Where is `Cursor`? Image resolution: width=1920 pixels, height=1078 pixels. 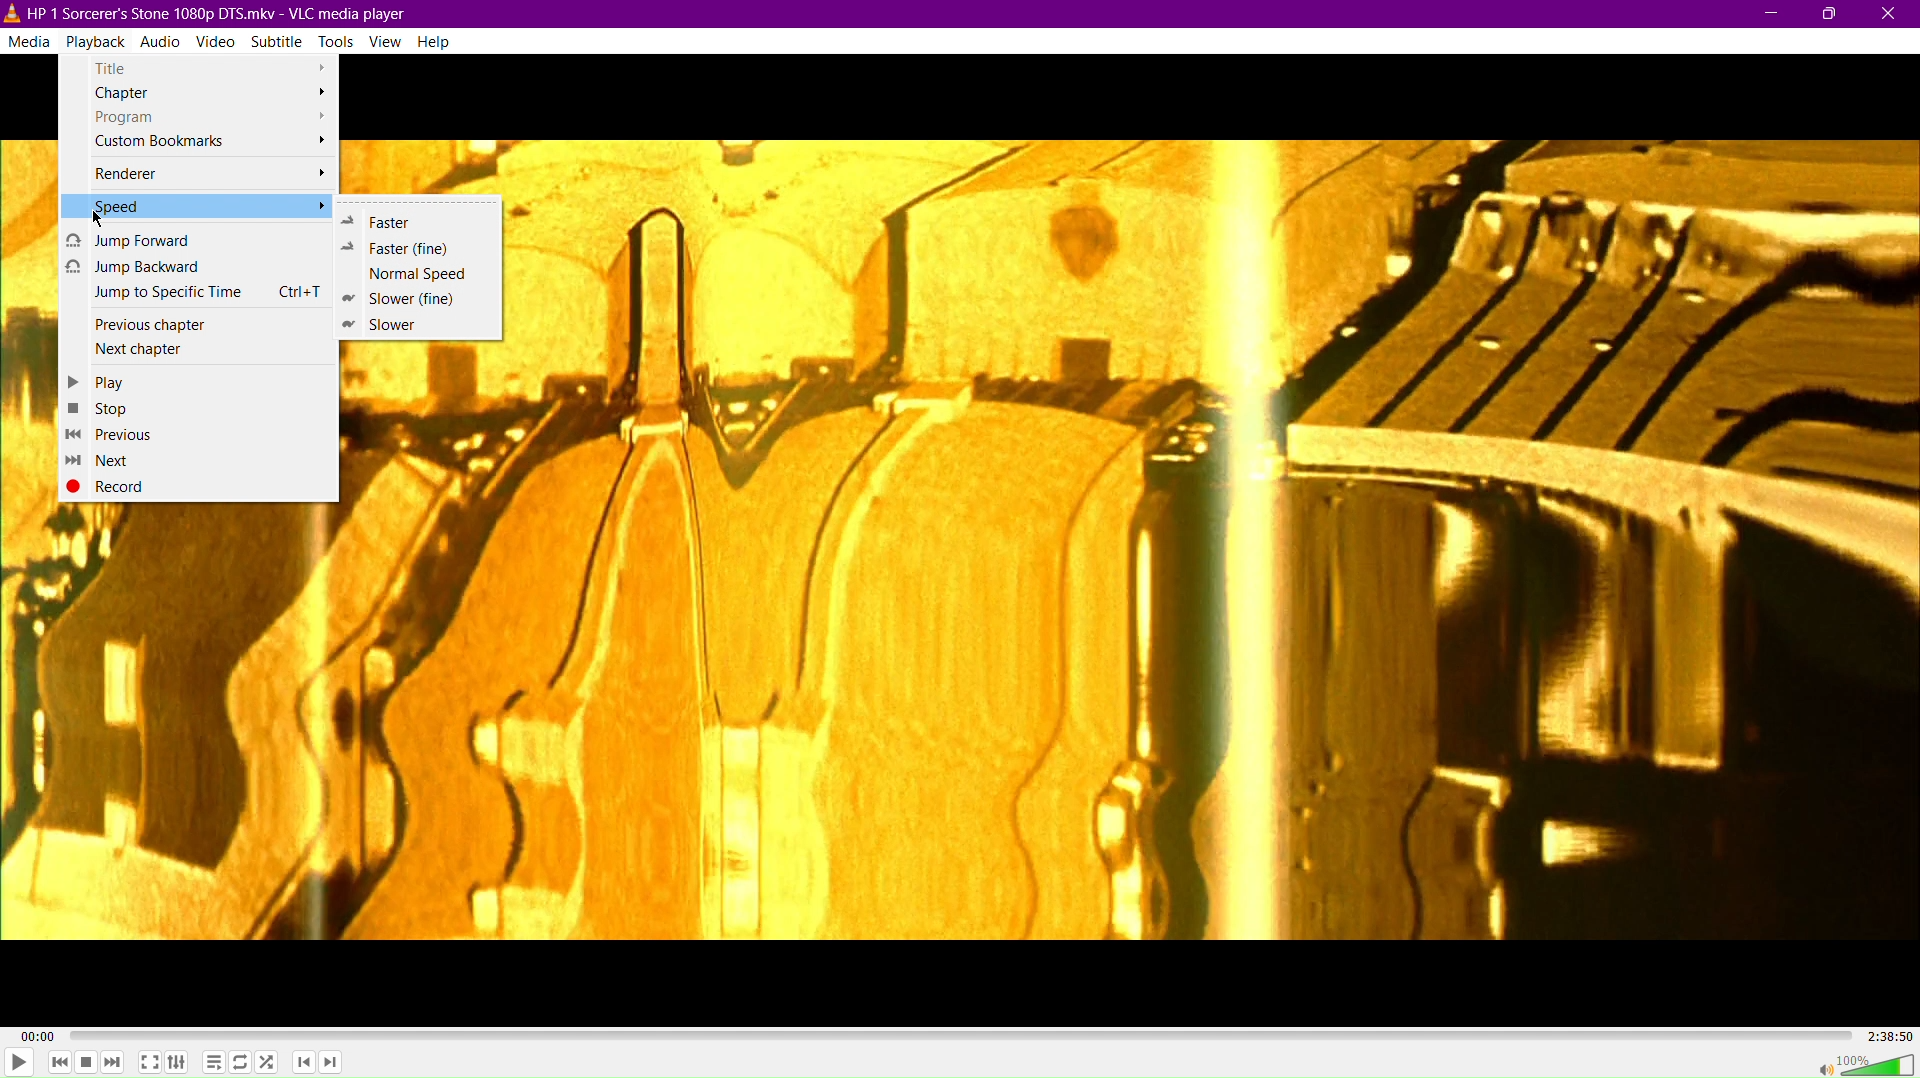
Cursor is located at coordinates (98, 214).